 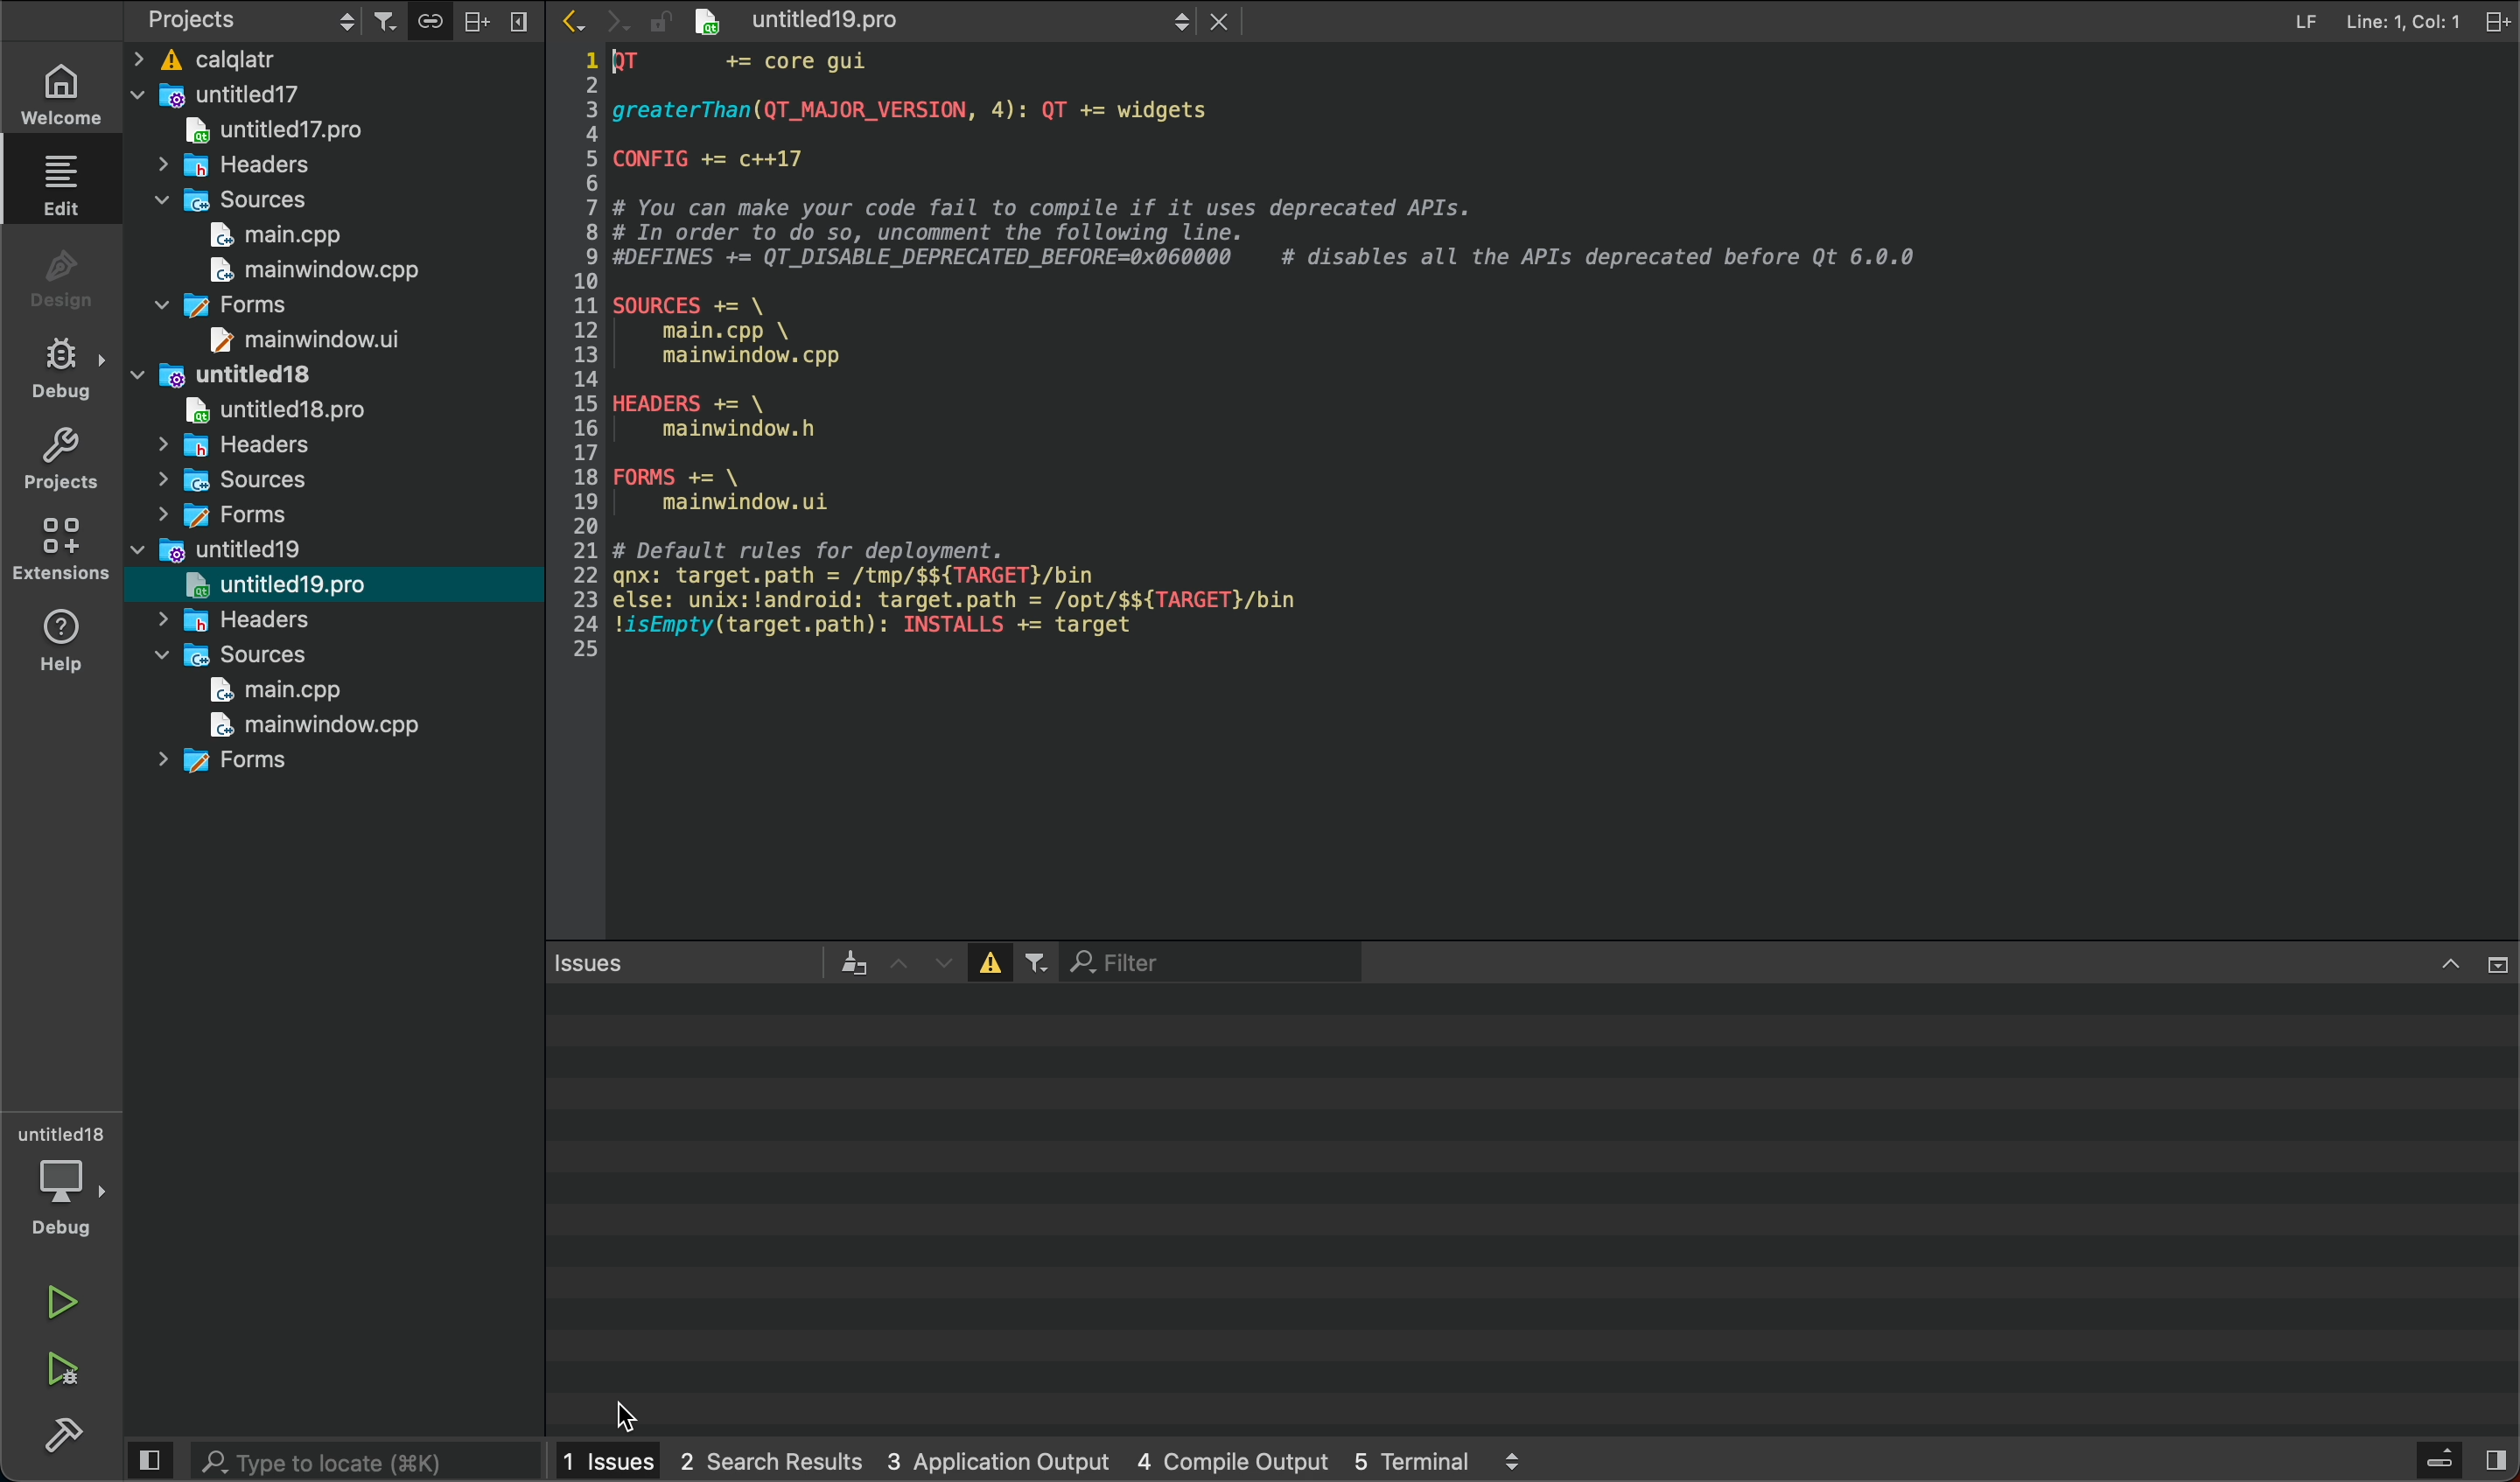 What do you see at coordinates (769, 1453) in the screenshot?
I see `2 search results` at bounding box center [769, 1453].